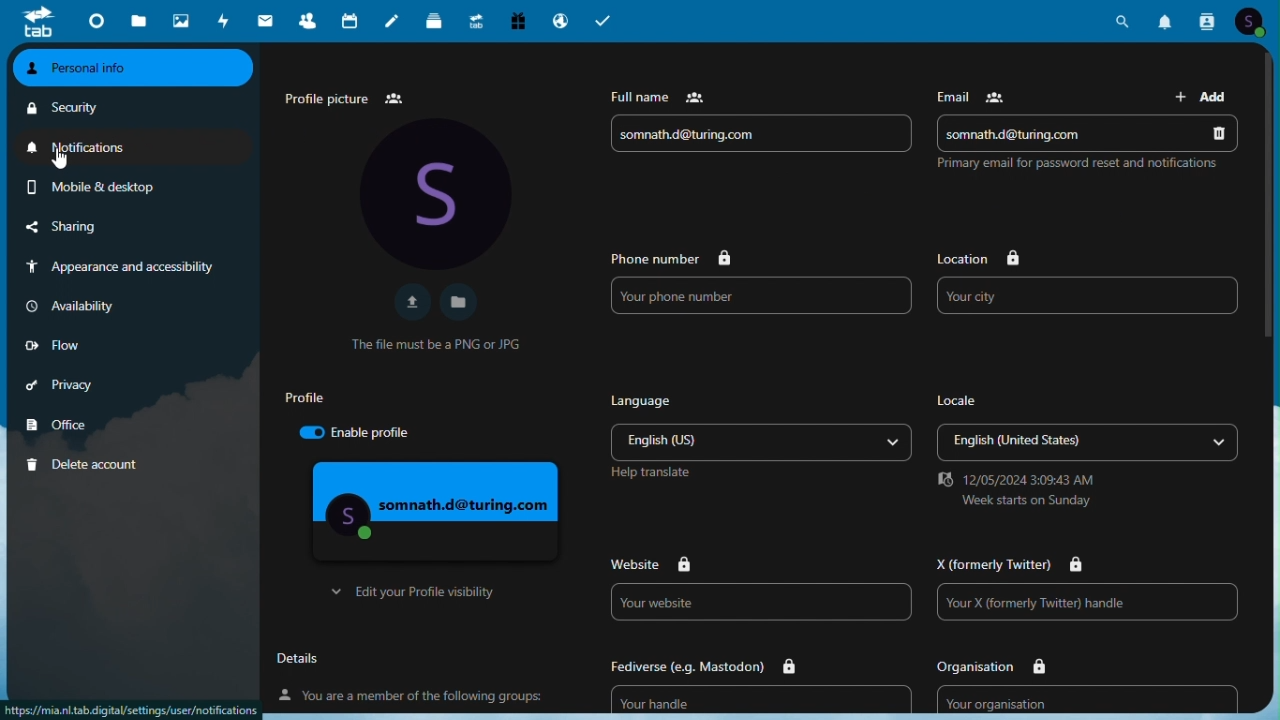 Image resolution: width=1280 pixels, height=720 pixels. Describe the element at coordinates (440, 195) in the screenshot. I see `Profile Avatar` at that location.